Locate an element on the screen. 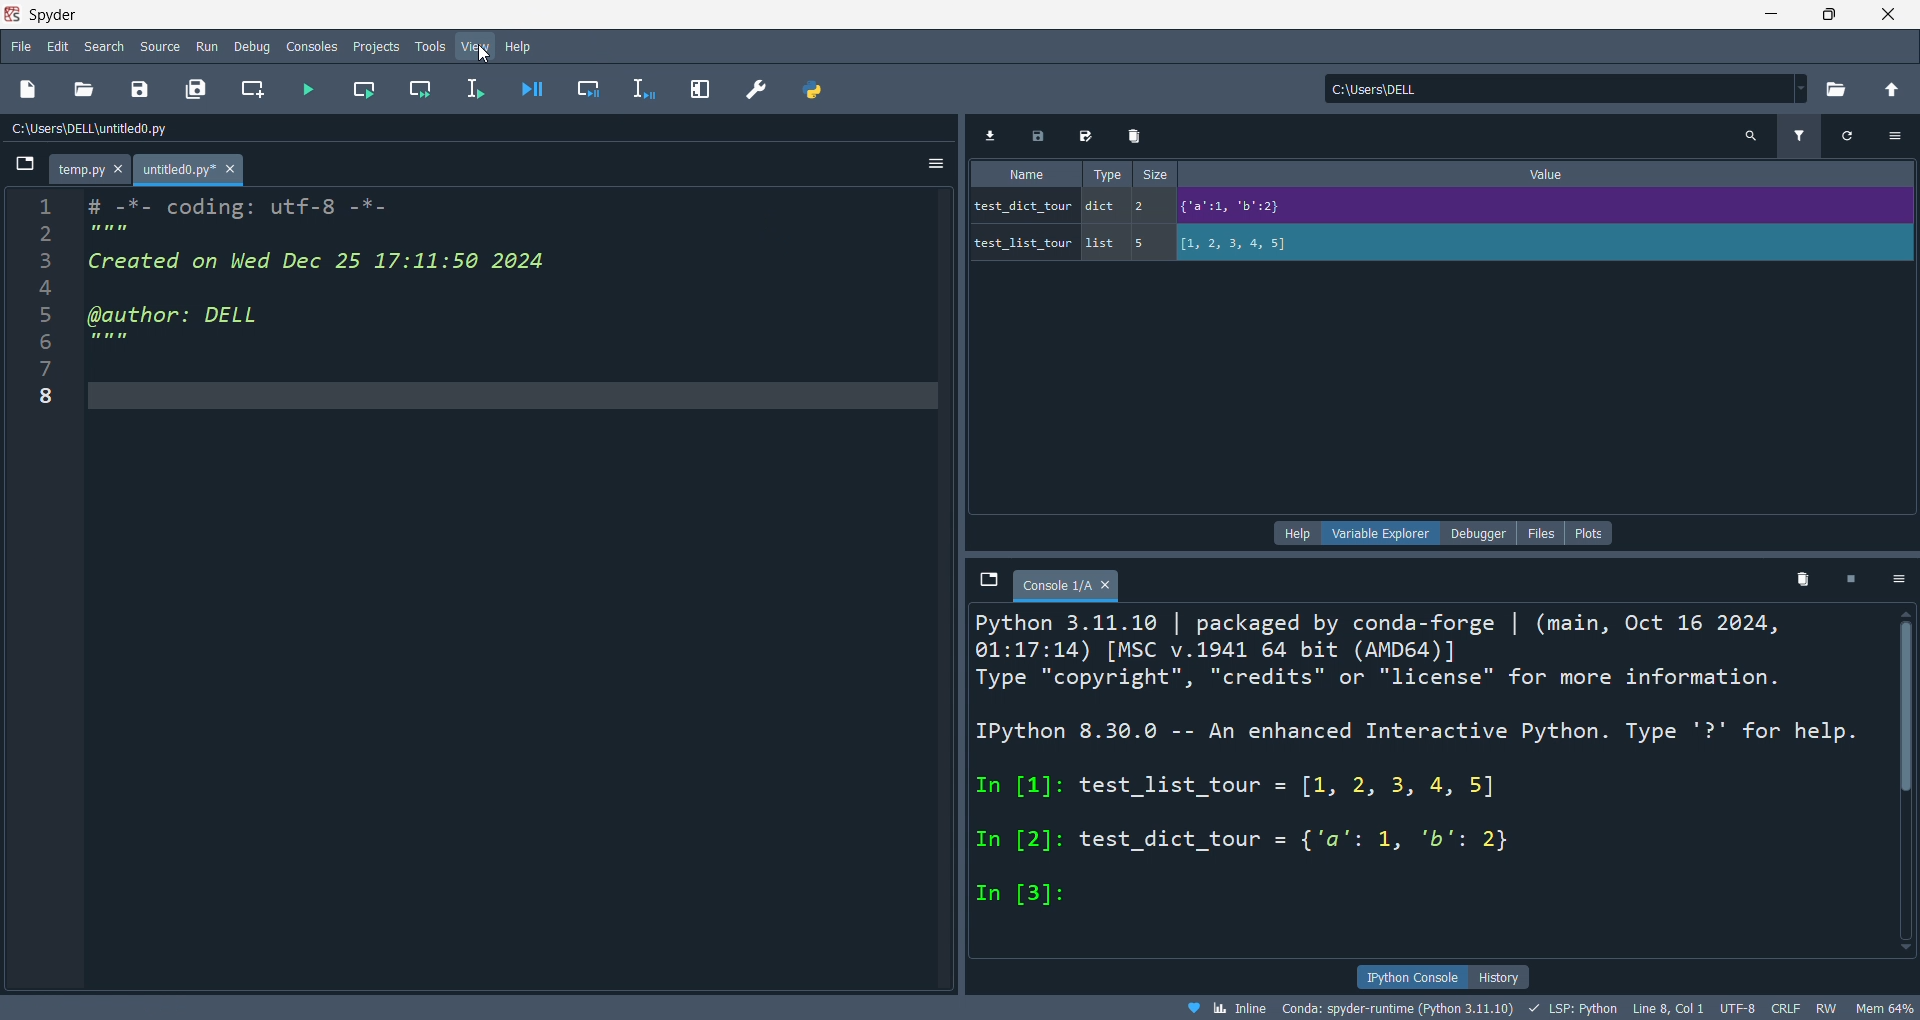 The image size is (1920, 1020). run is located at coordinates (210, 47).